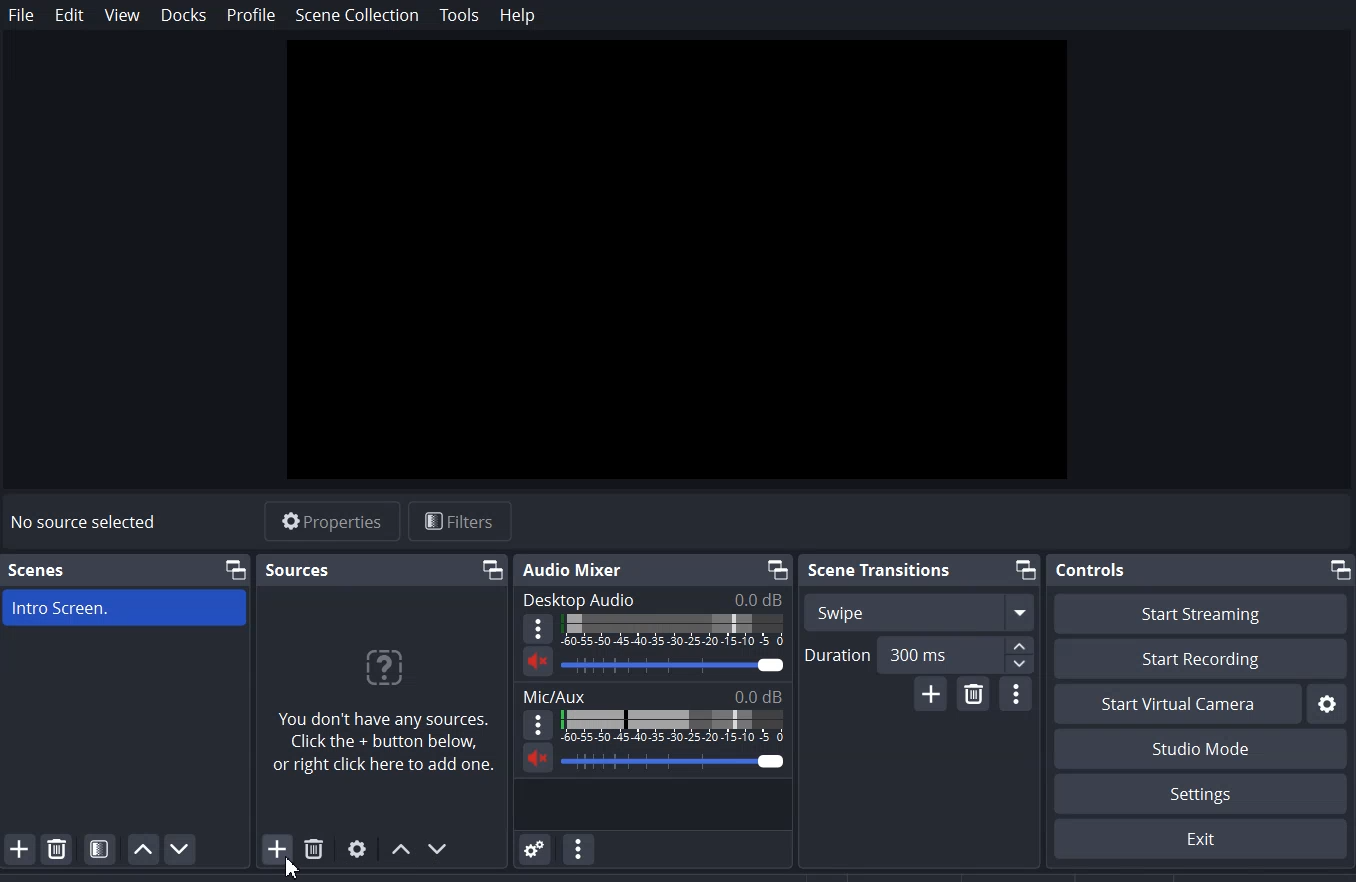  I want to click on Add Source, so click(268, 851).